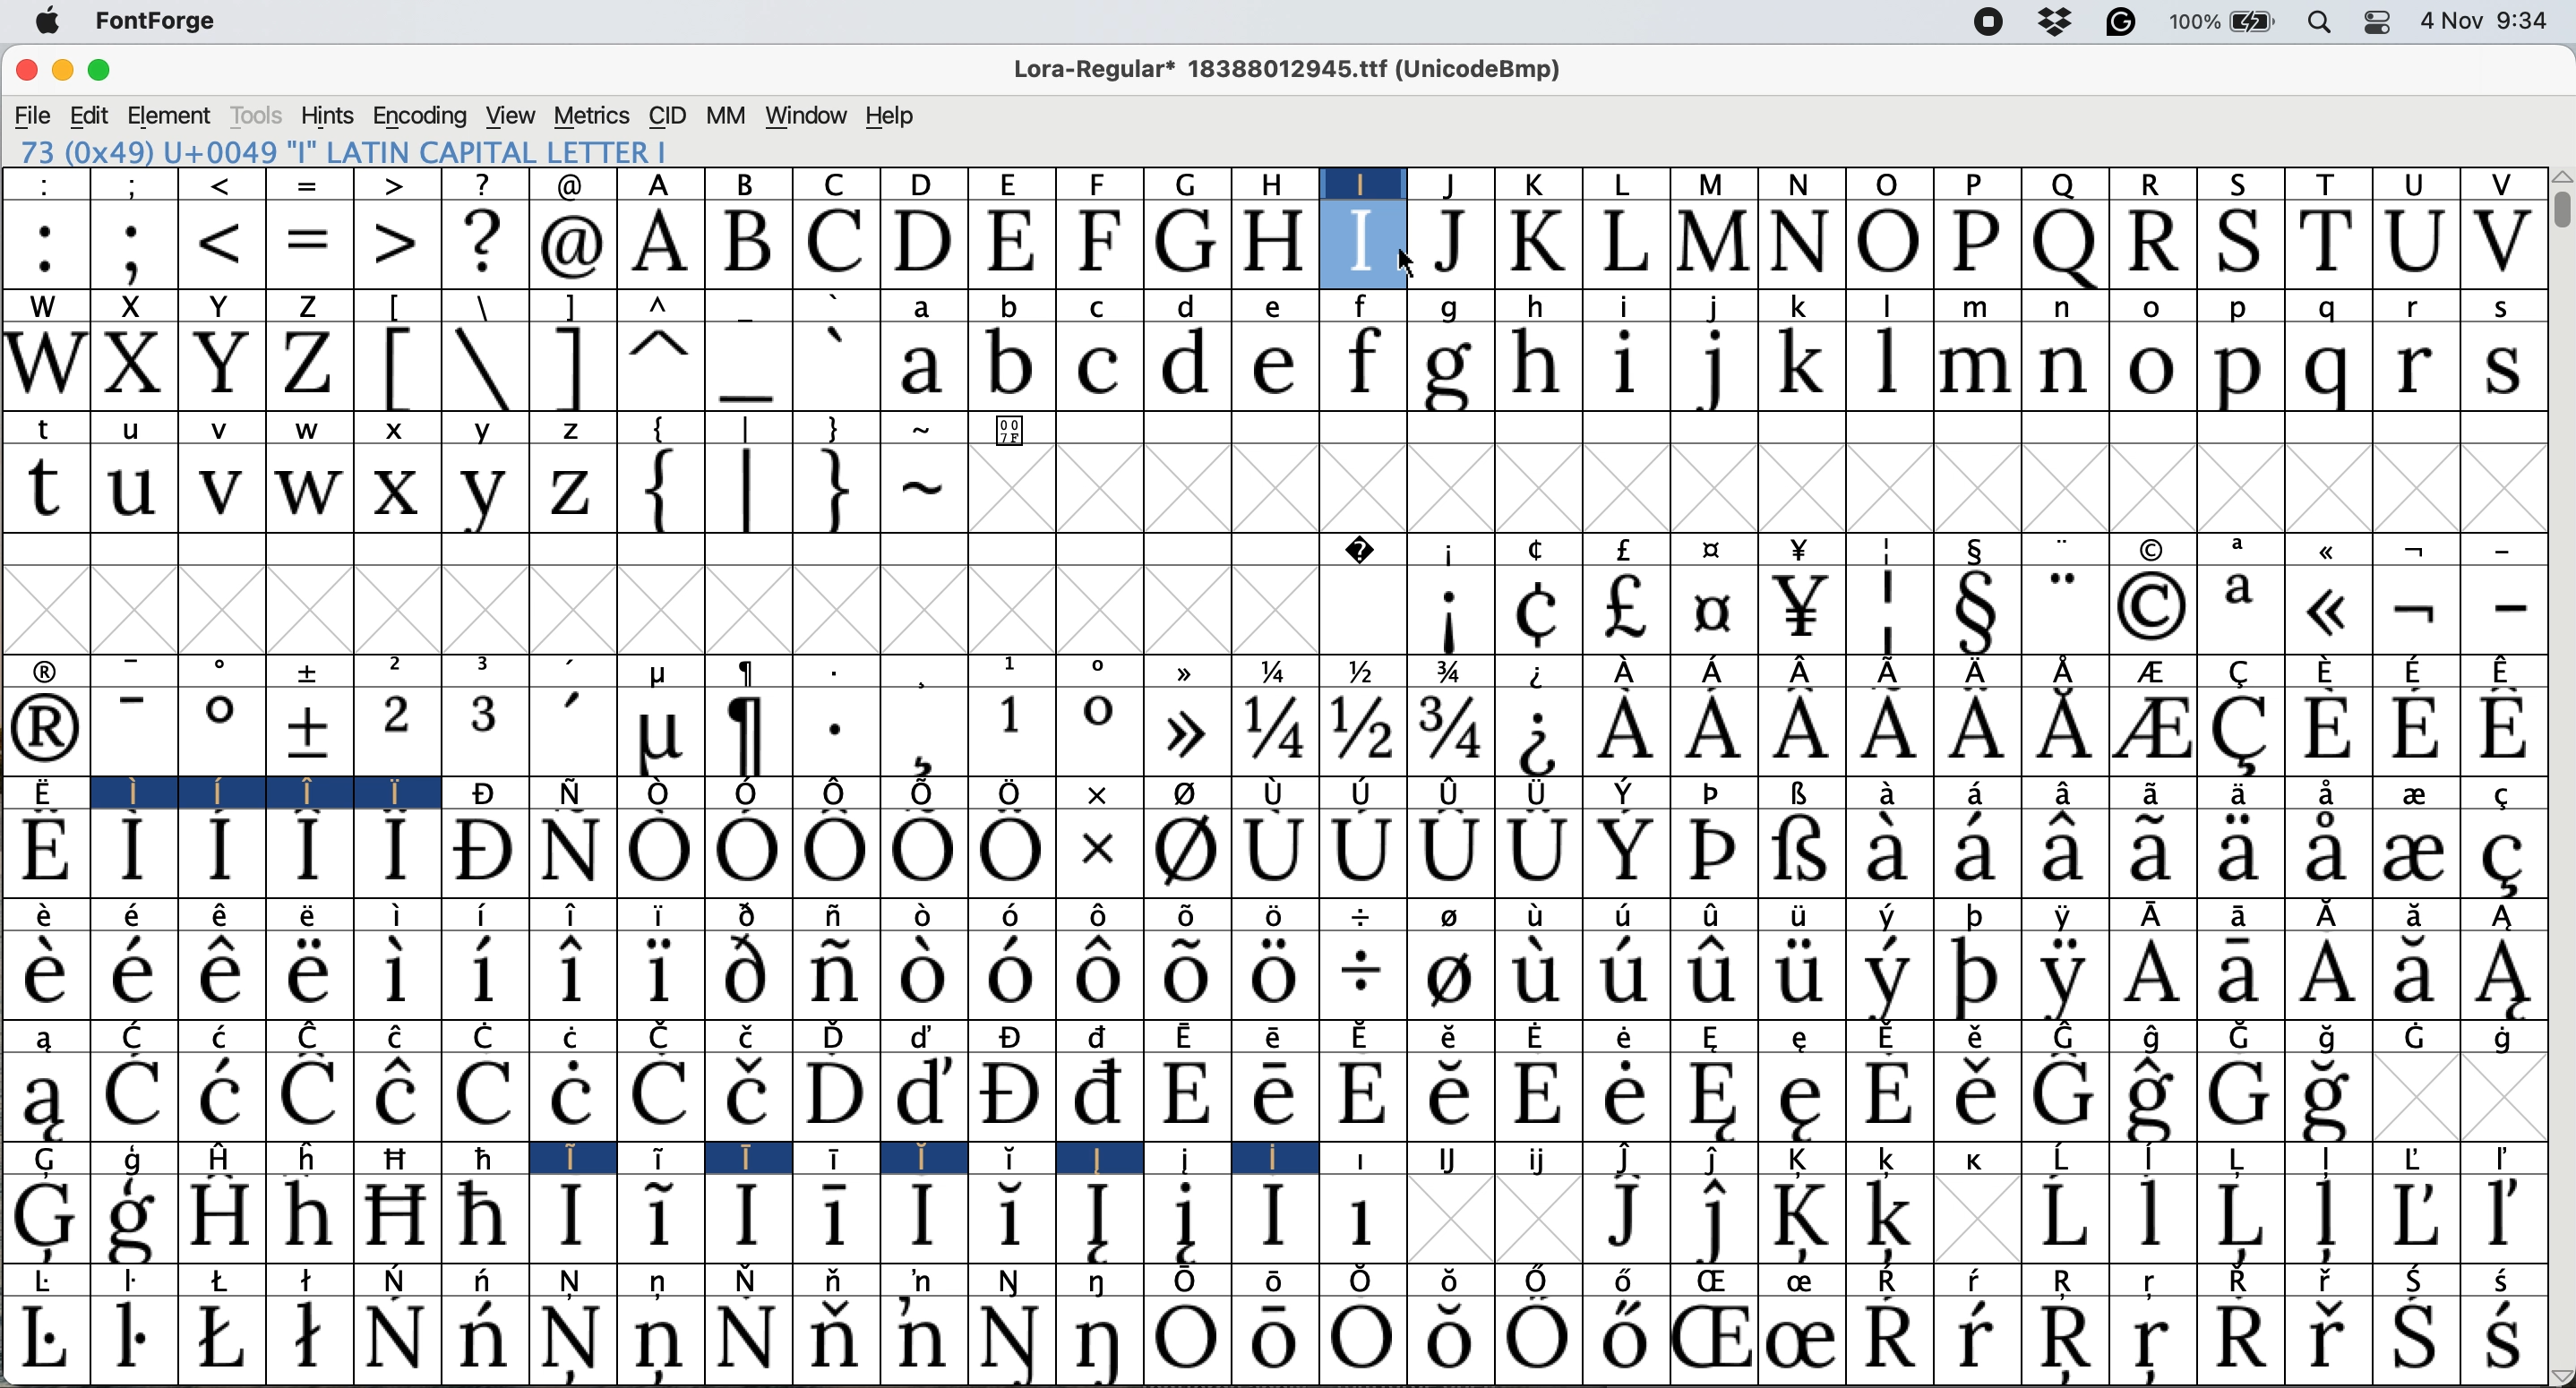 This screenshot has width=2576, height=1388. I want to click on Symbol, so click(2153, 1215).